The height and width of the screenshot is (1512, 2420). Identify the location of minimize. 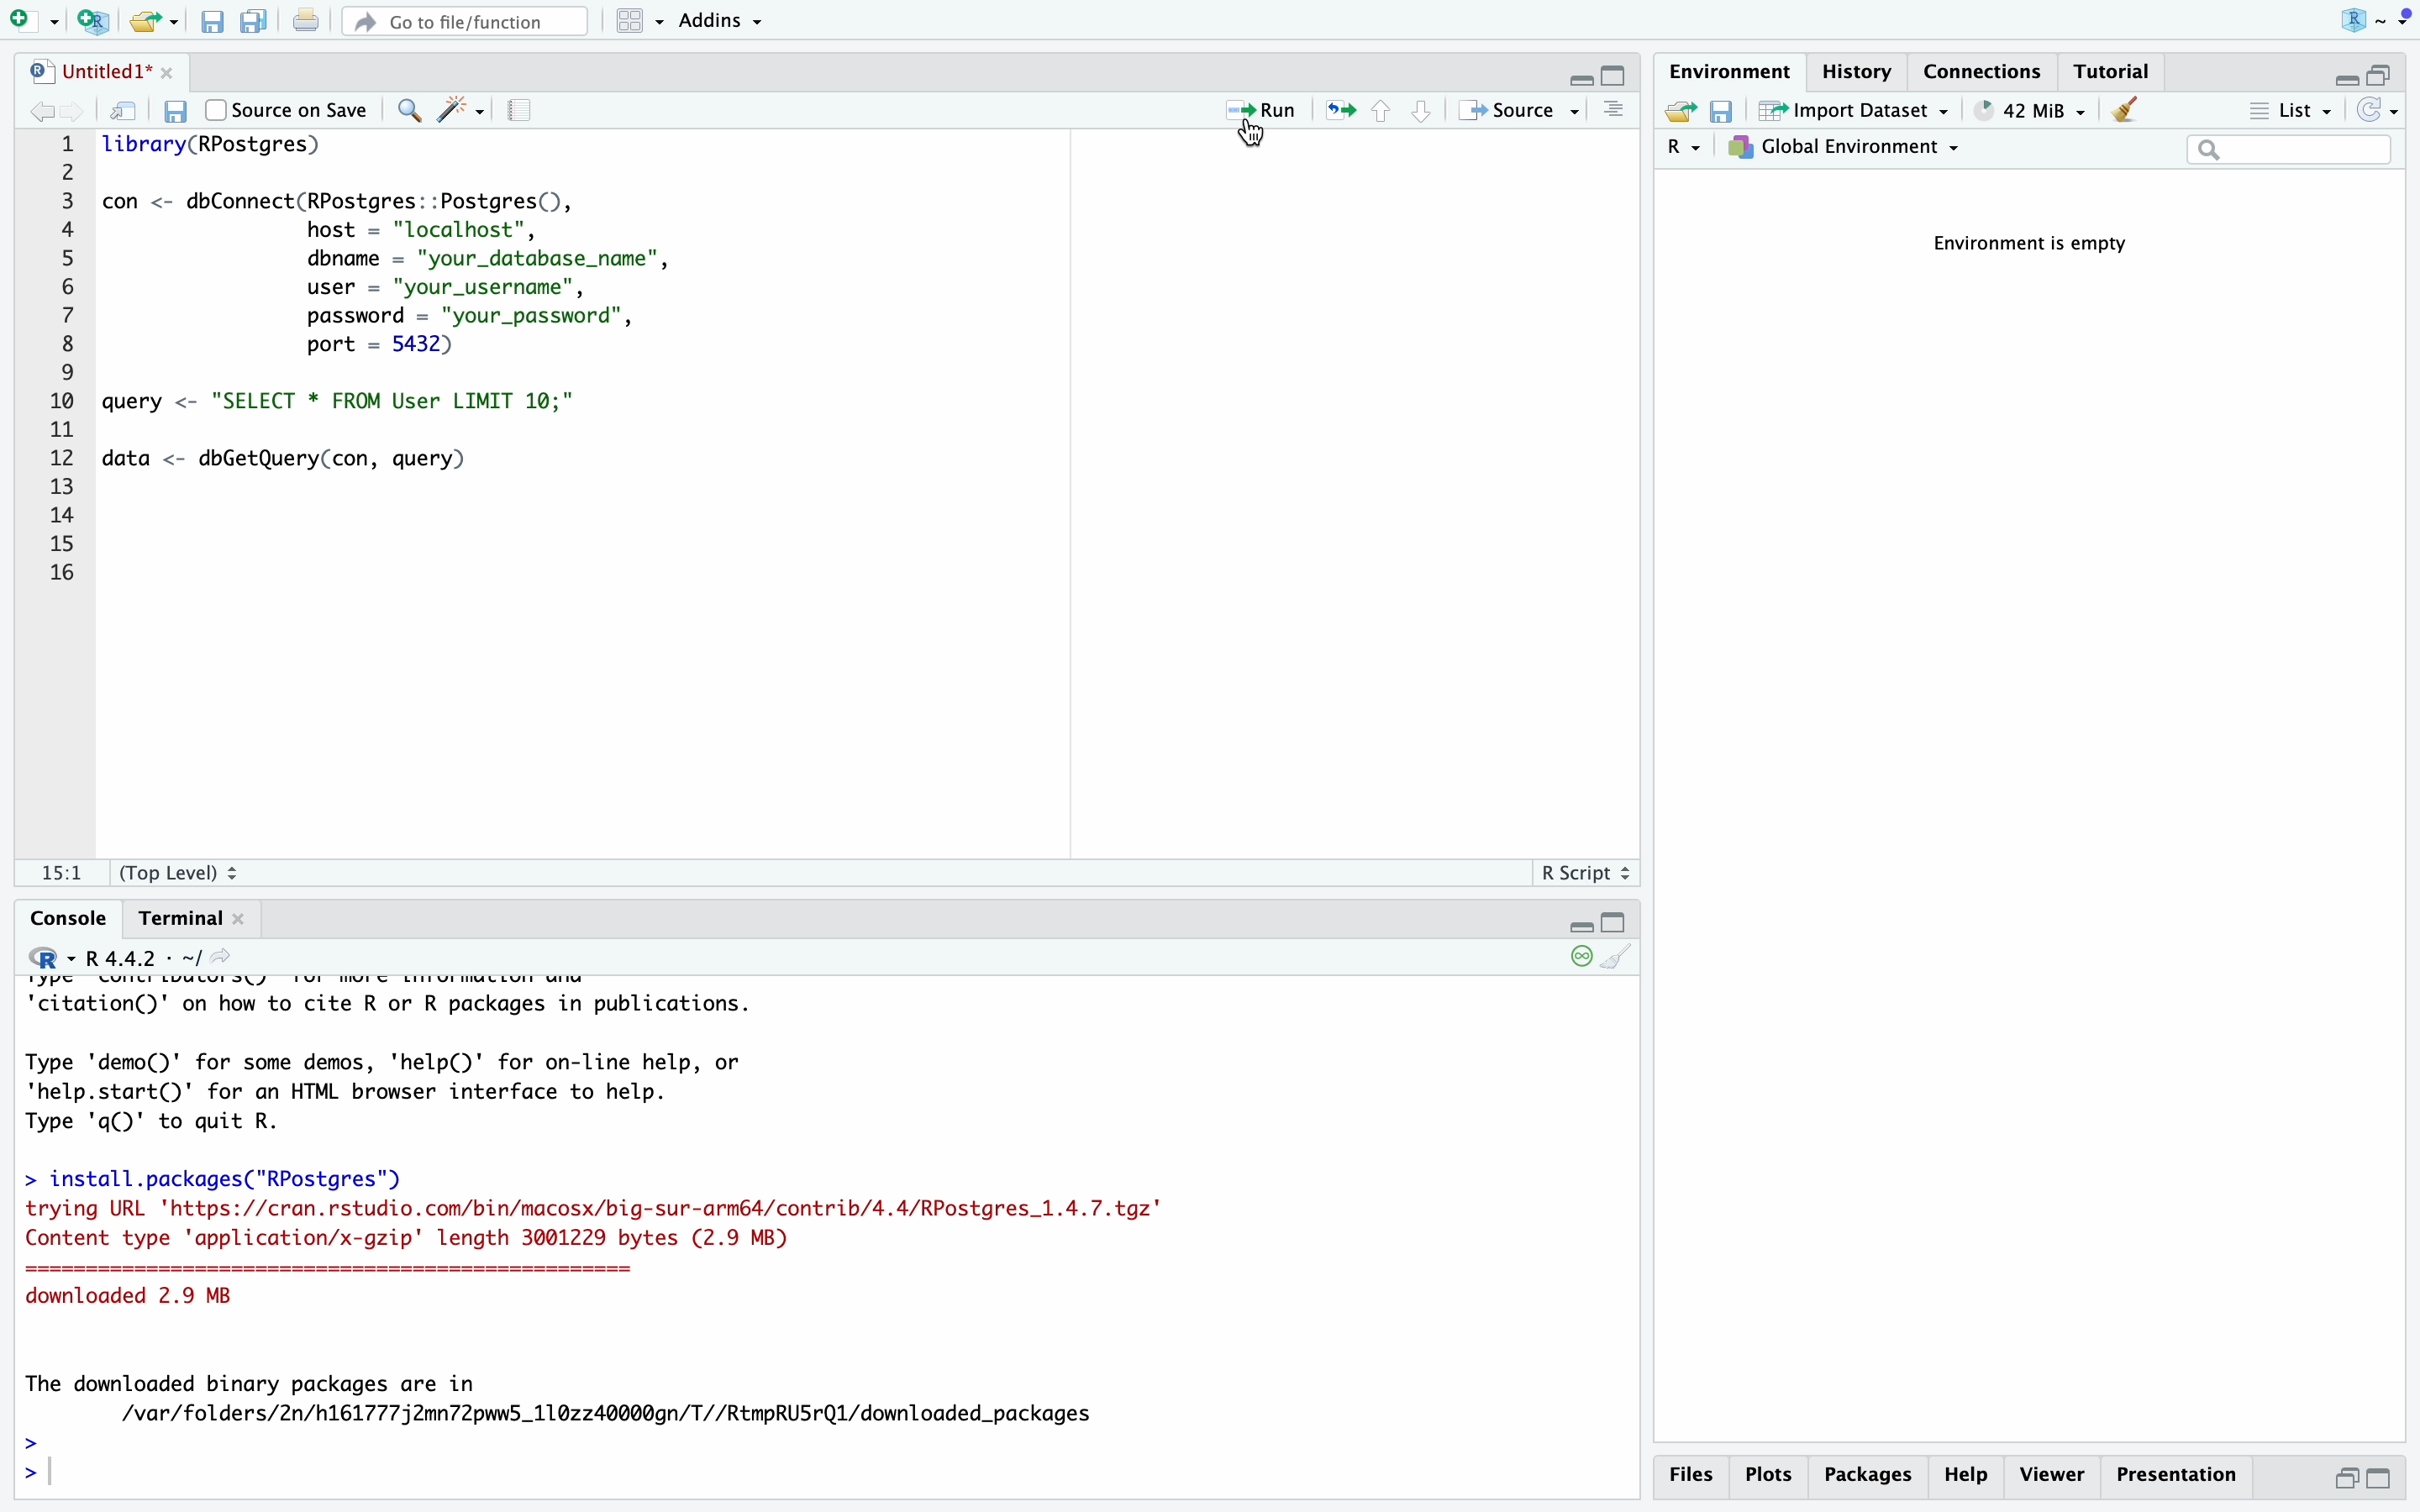
(1574, 929).